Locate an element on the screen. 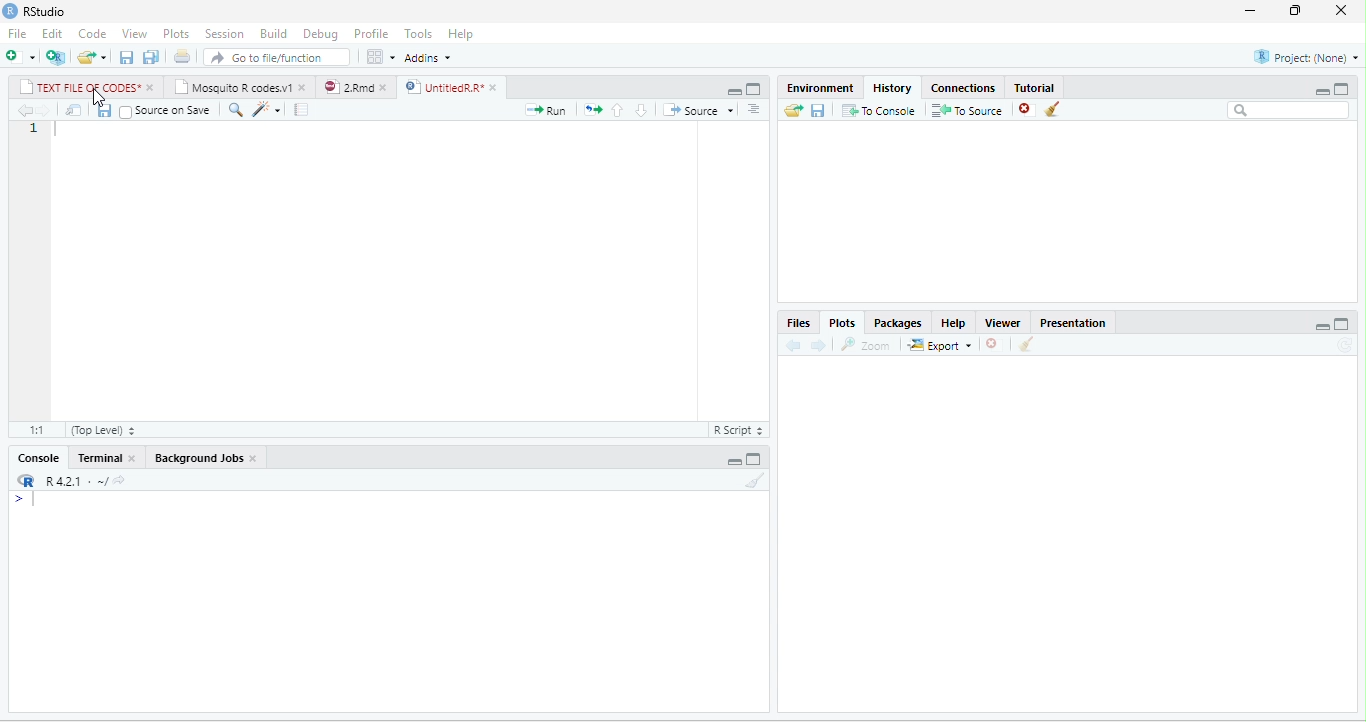 The height and width of the screenshot is (722, 1366). close file is located at coordinates (994, 344).